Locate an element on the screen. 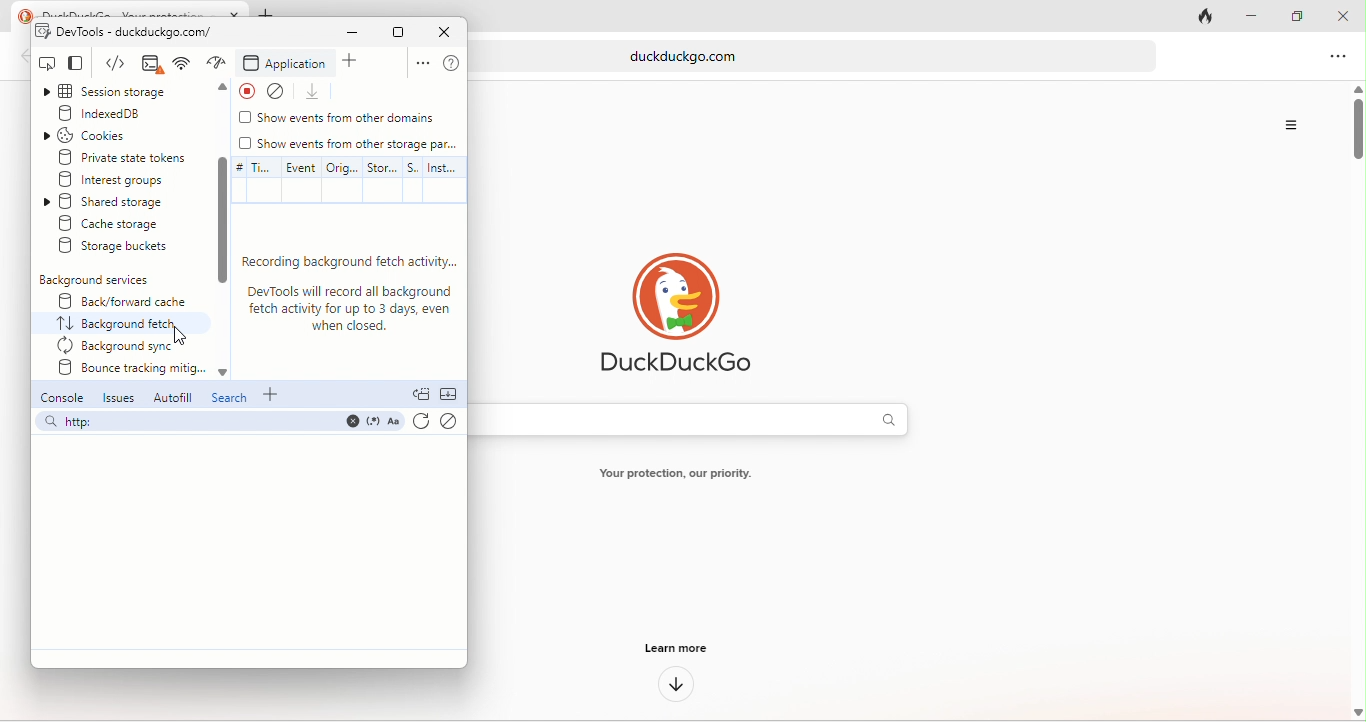 This screenshot has width=1366, height=722. track tab is located at coordinates (1209, 19).